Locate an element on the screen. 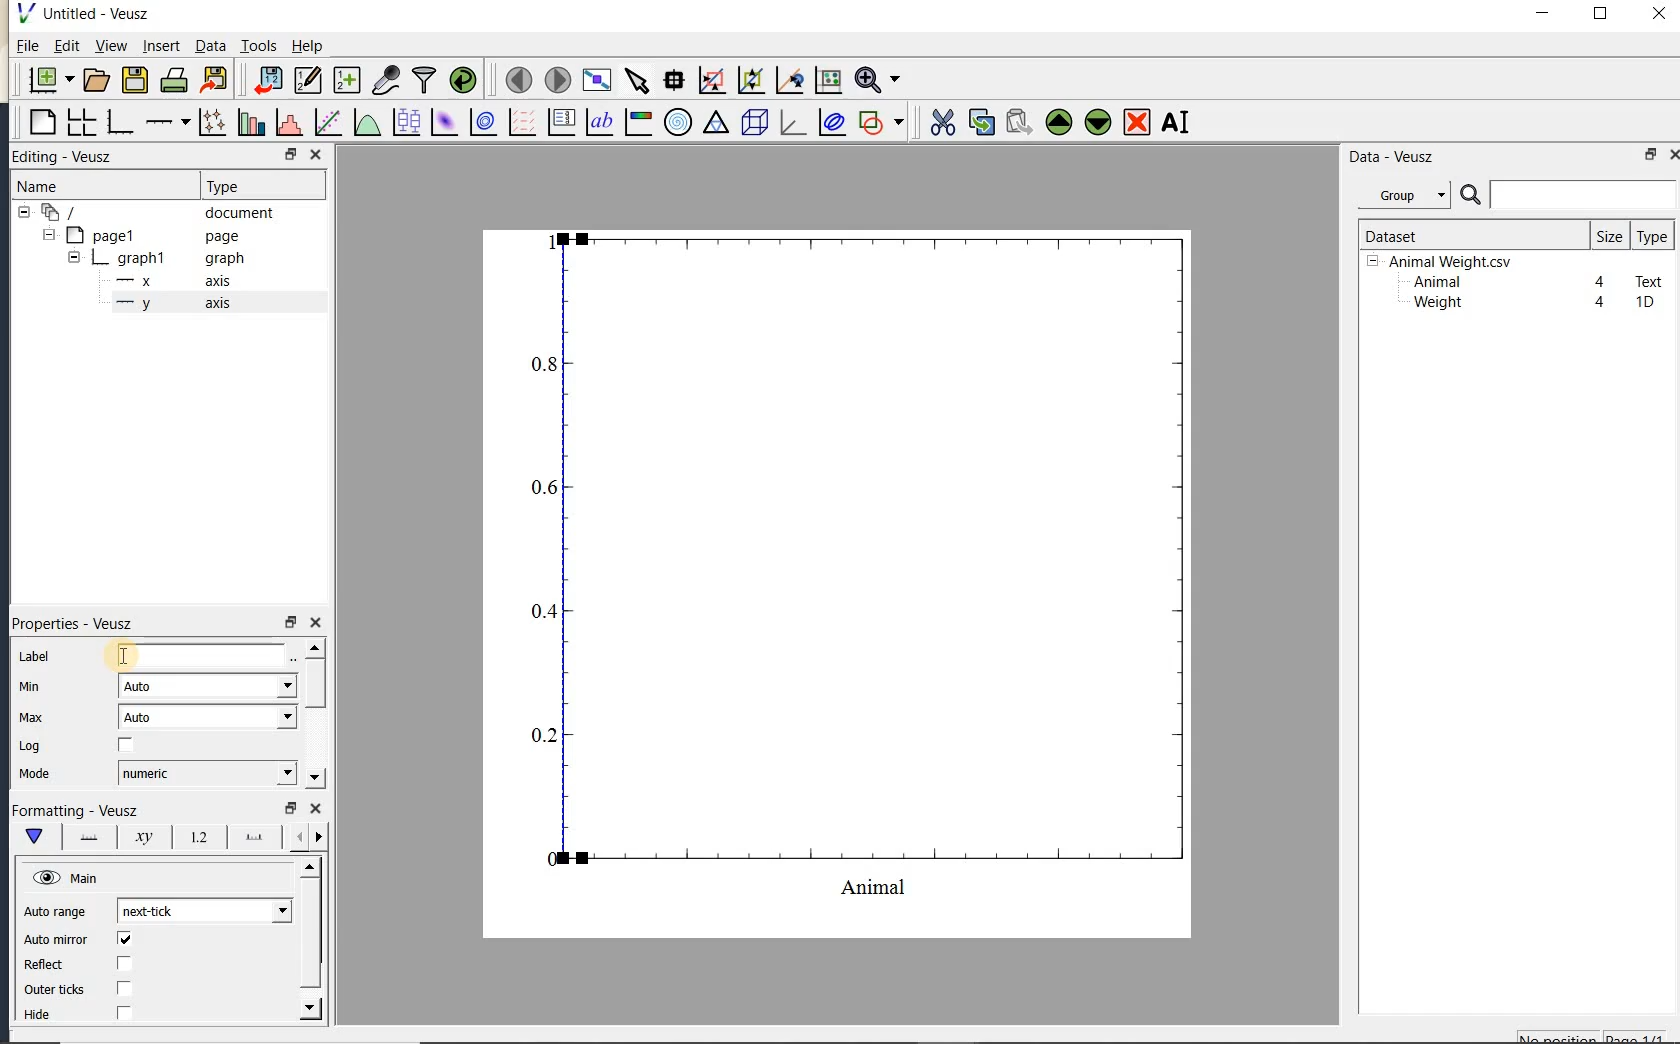 This screenshot has width=1680, height=1044. plot points with lines and errorbars is located at coordinates (214, 122).